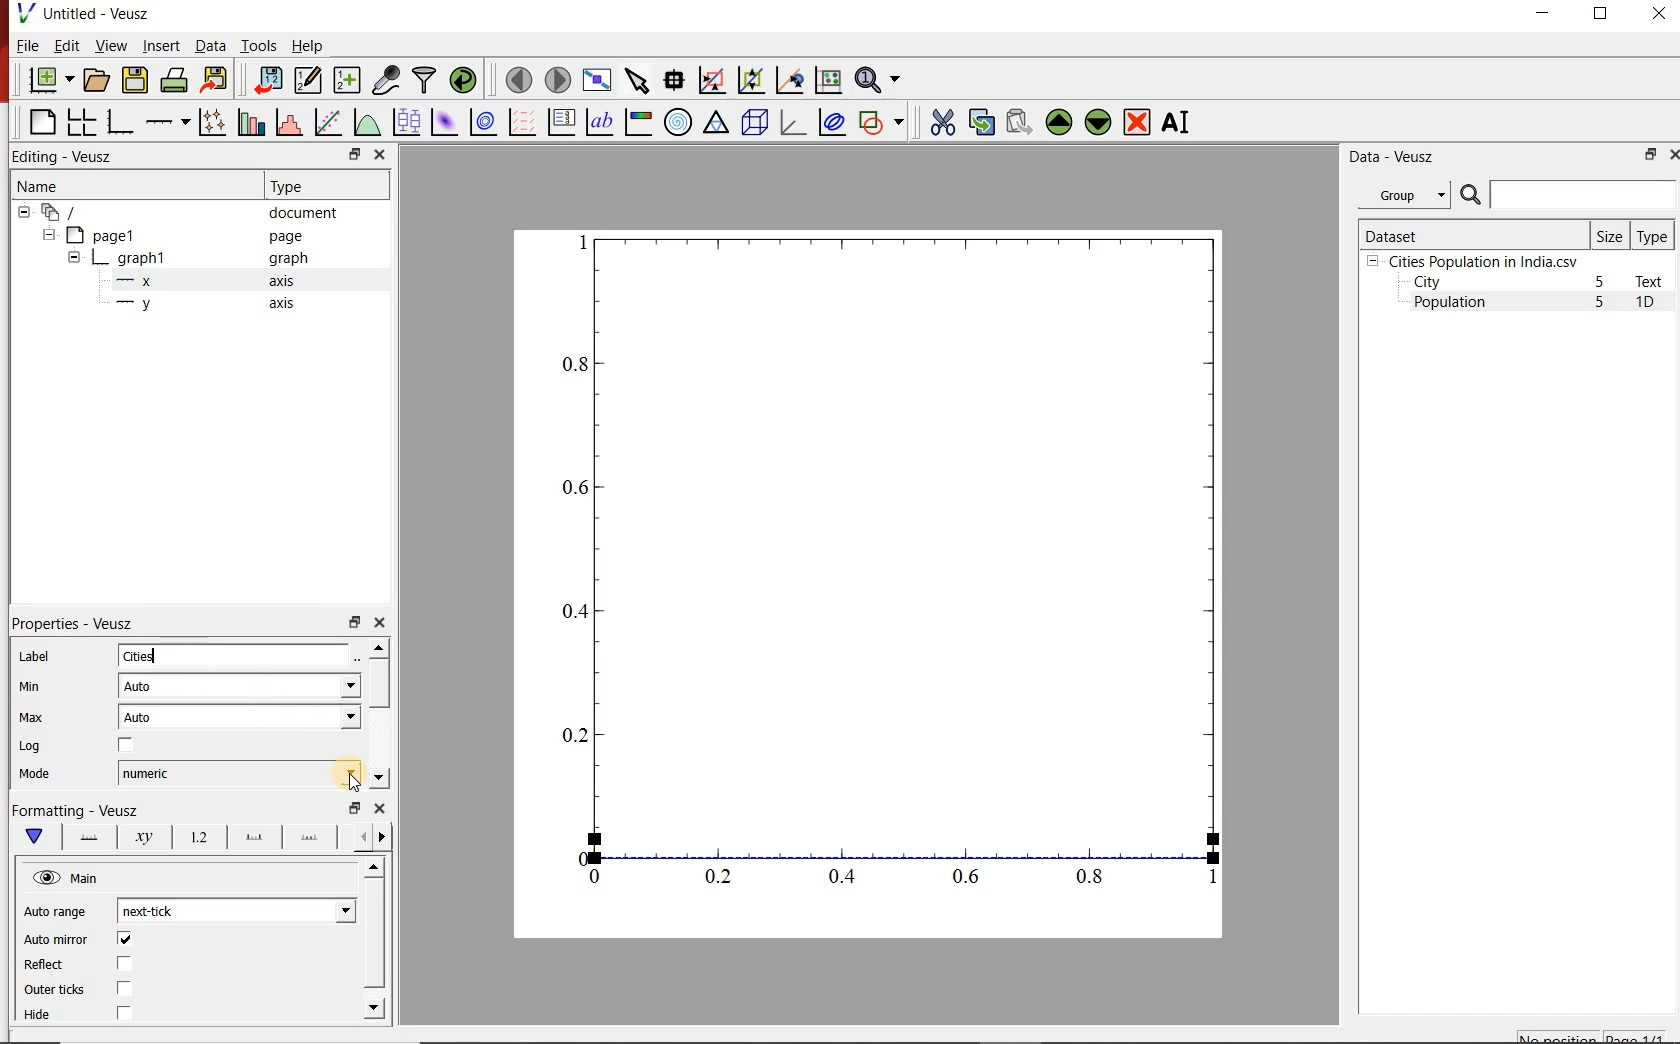  I want to click on move to the next page, so click(556, 79).